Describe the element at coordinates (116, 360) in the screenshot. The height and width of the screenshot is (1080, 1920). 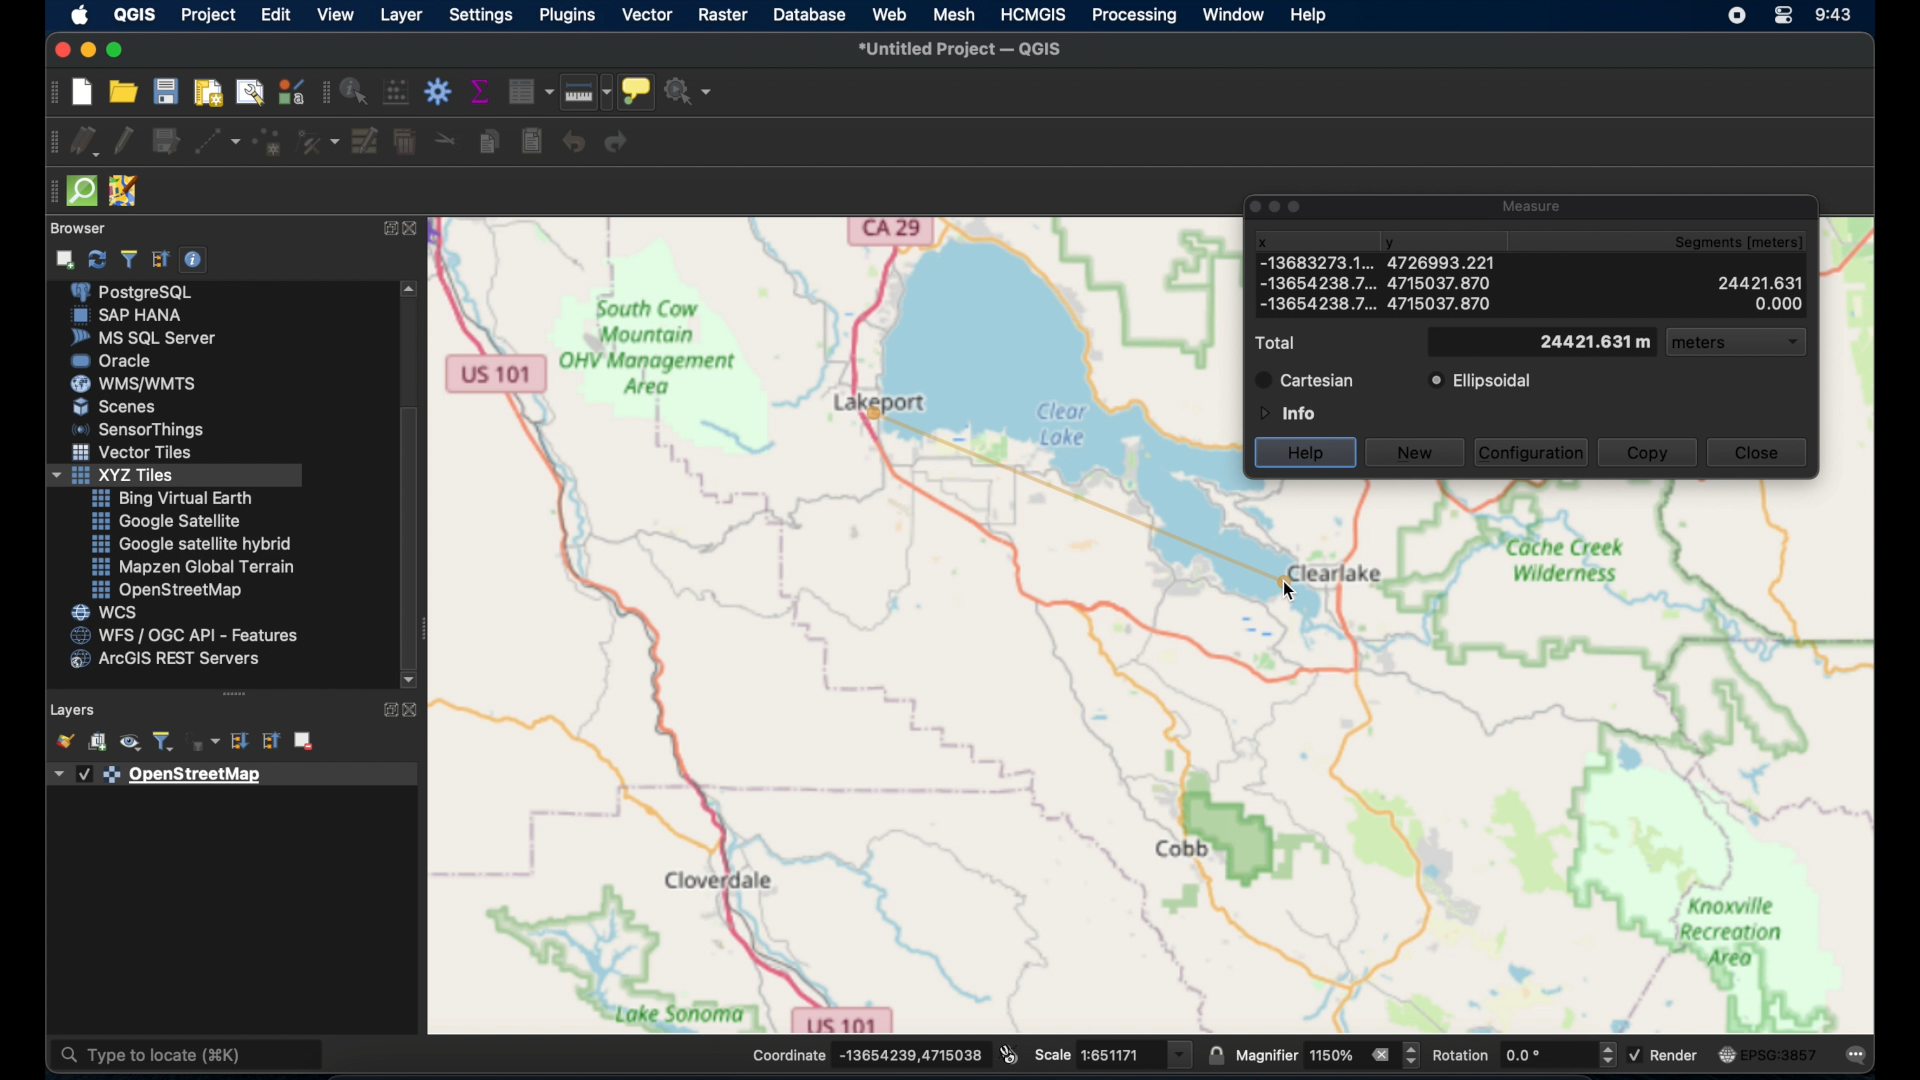
I see `oracle` at that location.